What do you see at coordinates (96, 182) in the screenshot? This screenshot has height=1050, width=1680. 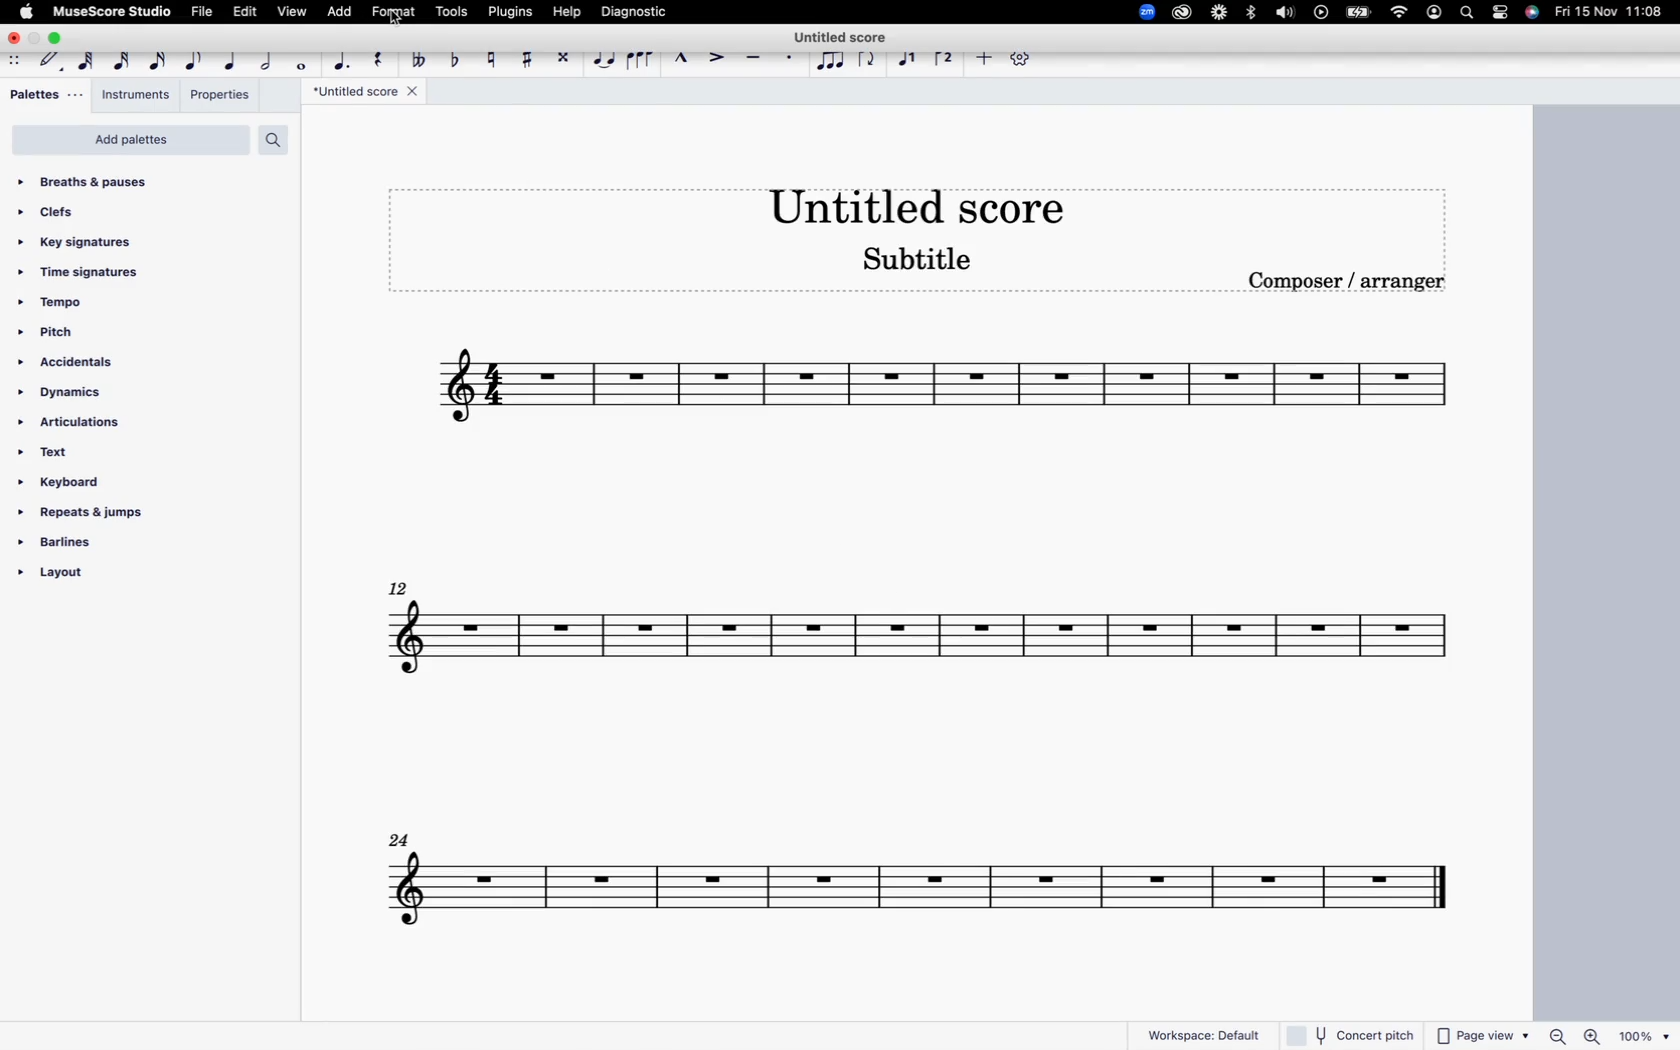 I see `breaths & pauses` at bounding box center [96, 182].